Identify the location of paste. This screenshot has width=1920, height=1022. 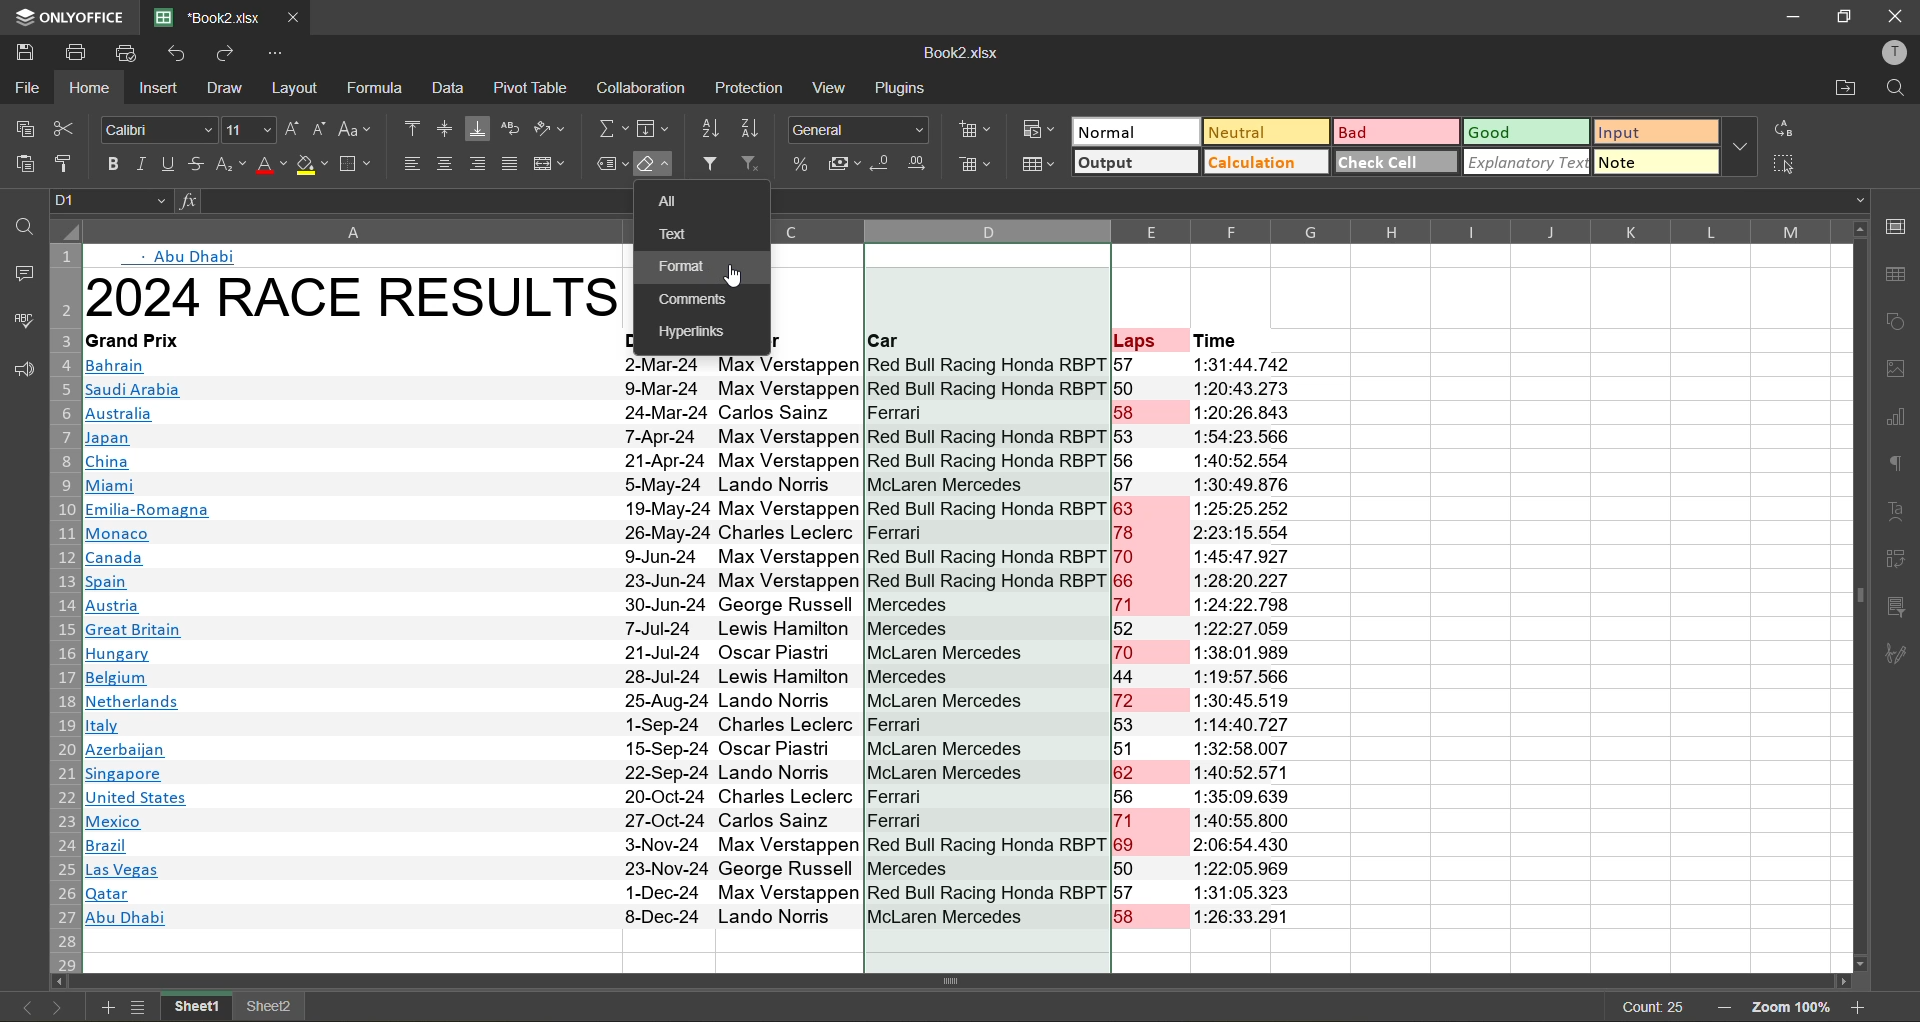
(24, 164).